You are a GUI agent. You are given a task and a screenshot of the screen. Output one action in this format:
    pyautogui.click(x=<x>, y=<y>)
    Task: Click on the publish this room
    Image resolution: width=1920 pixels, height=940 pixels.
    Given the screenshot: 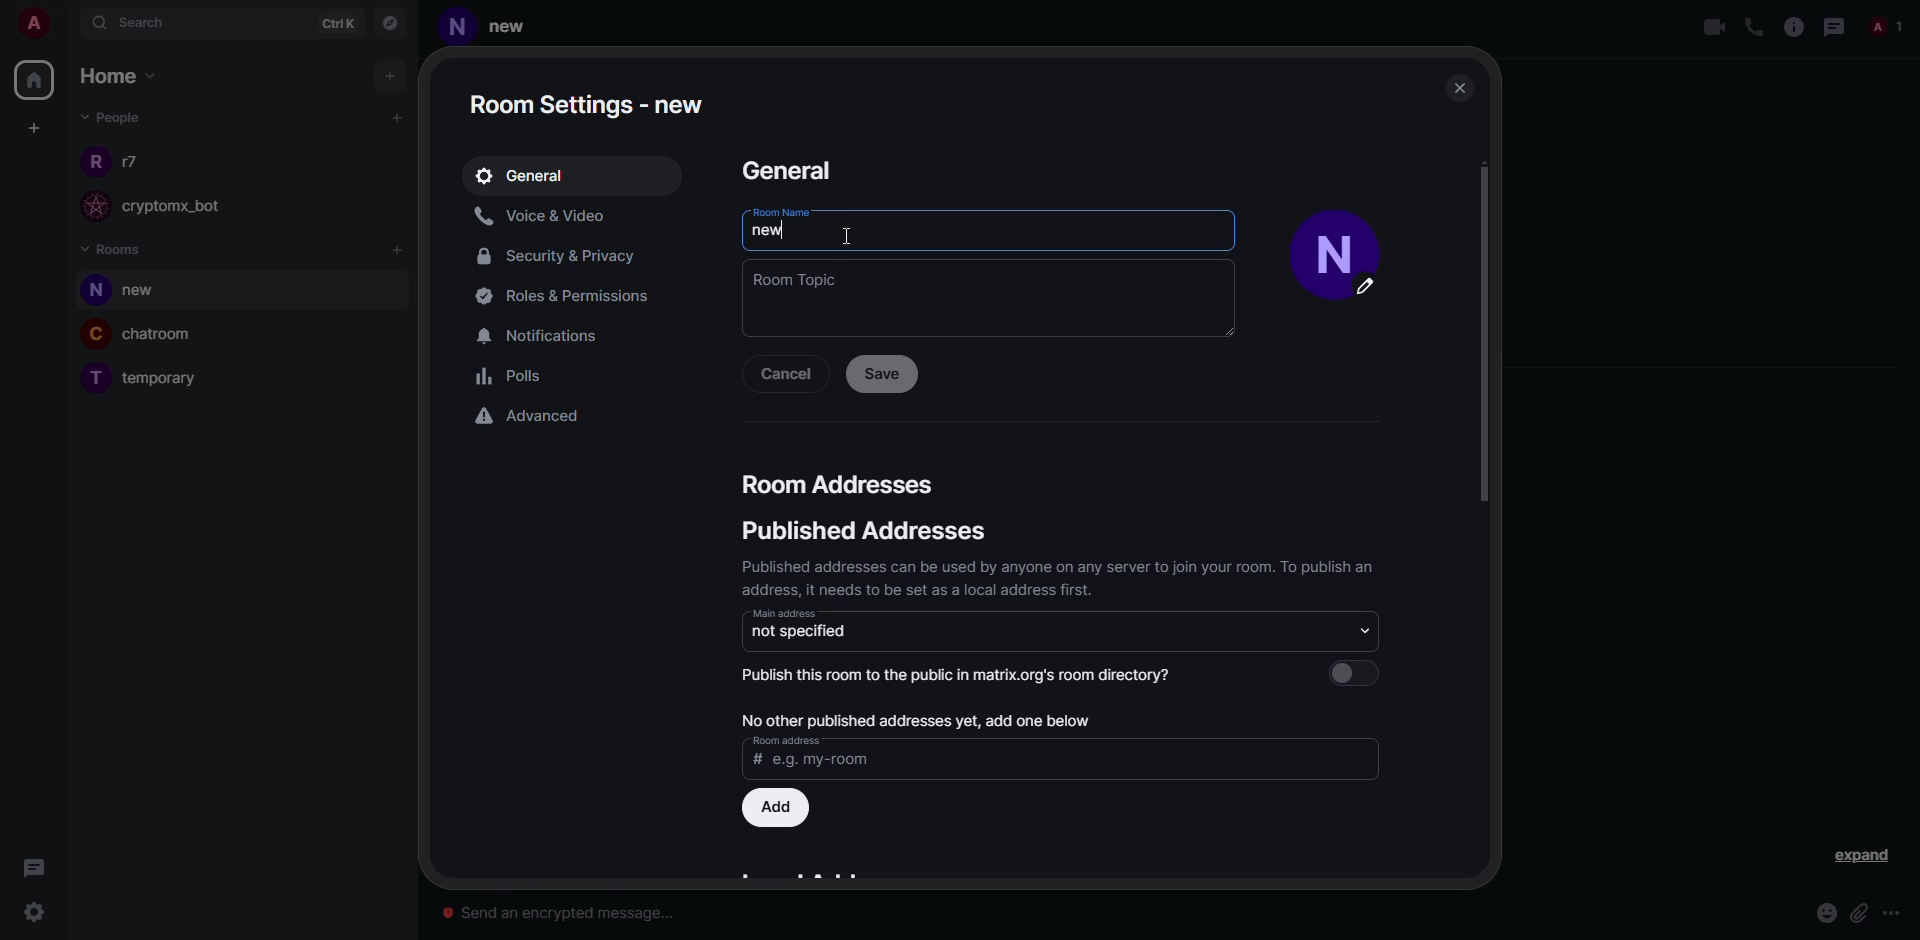 What is the action you would take?
    pyautogui.click(x=966, y=674)
    